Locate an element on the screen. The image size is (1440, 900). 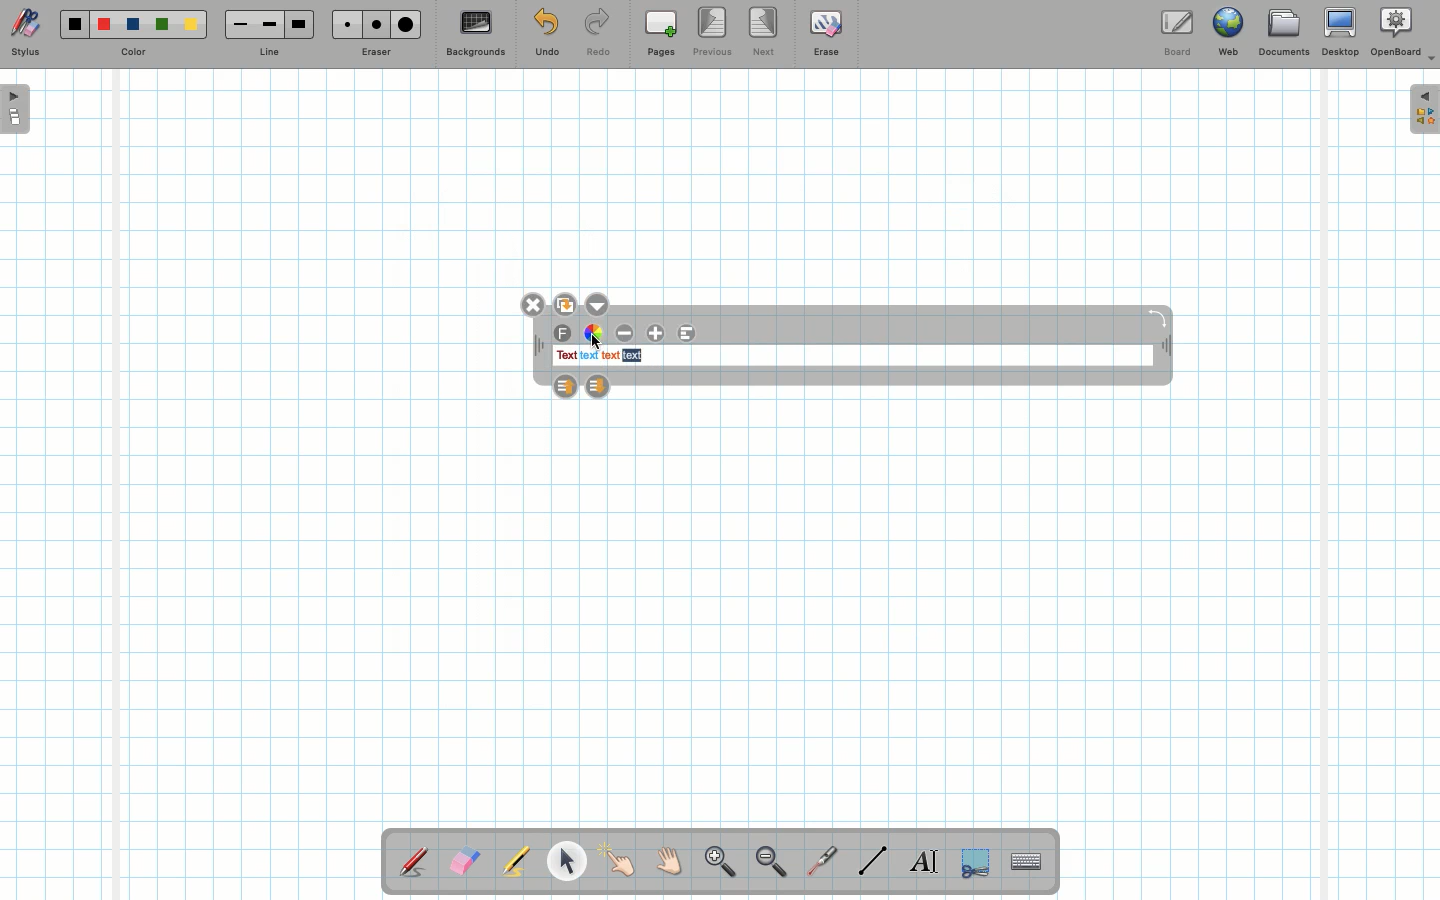
Board is located at coordinates (1176, 33).